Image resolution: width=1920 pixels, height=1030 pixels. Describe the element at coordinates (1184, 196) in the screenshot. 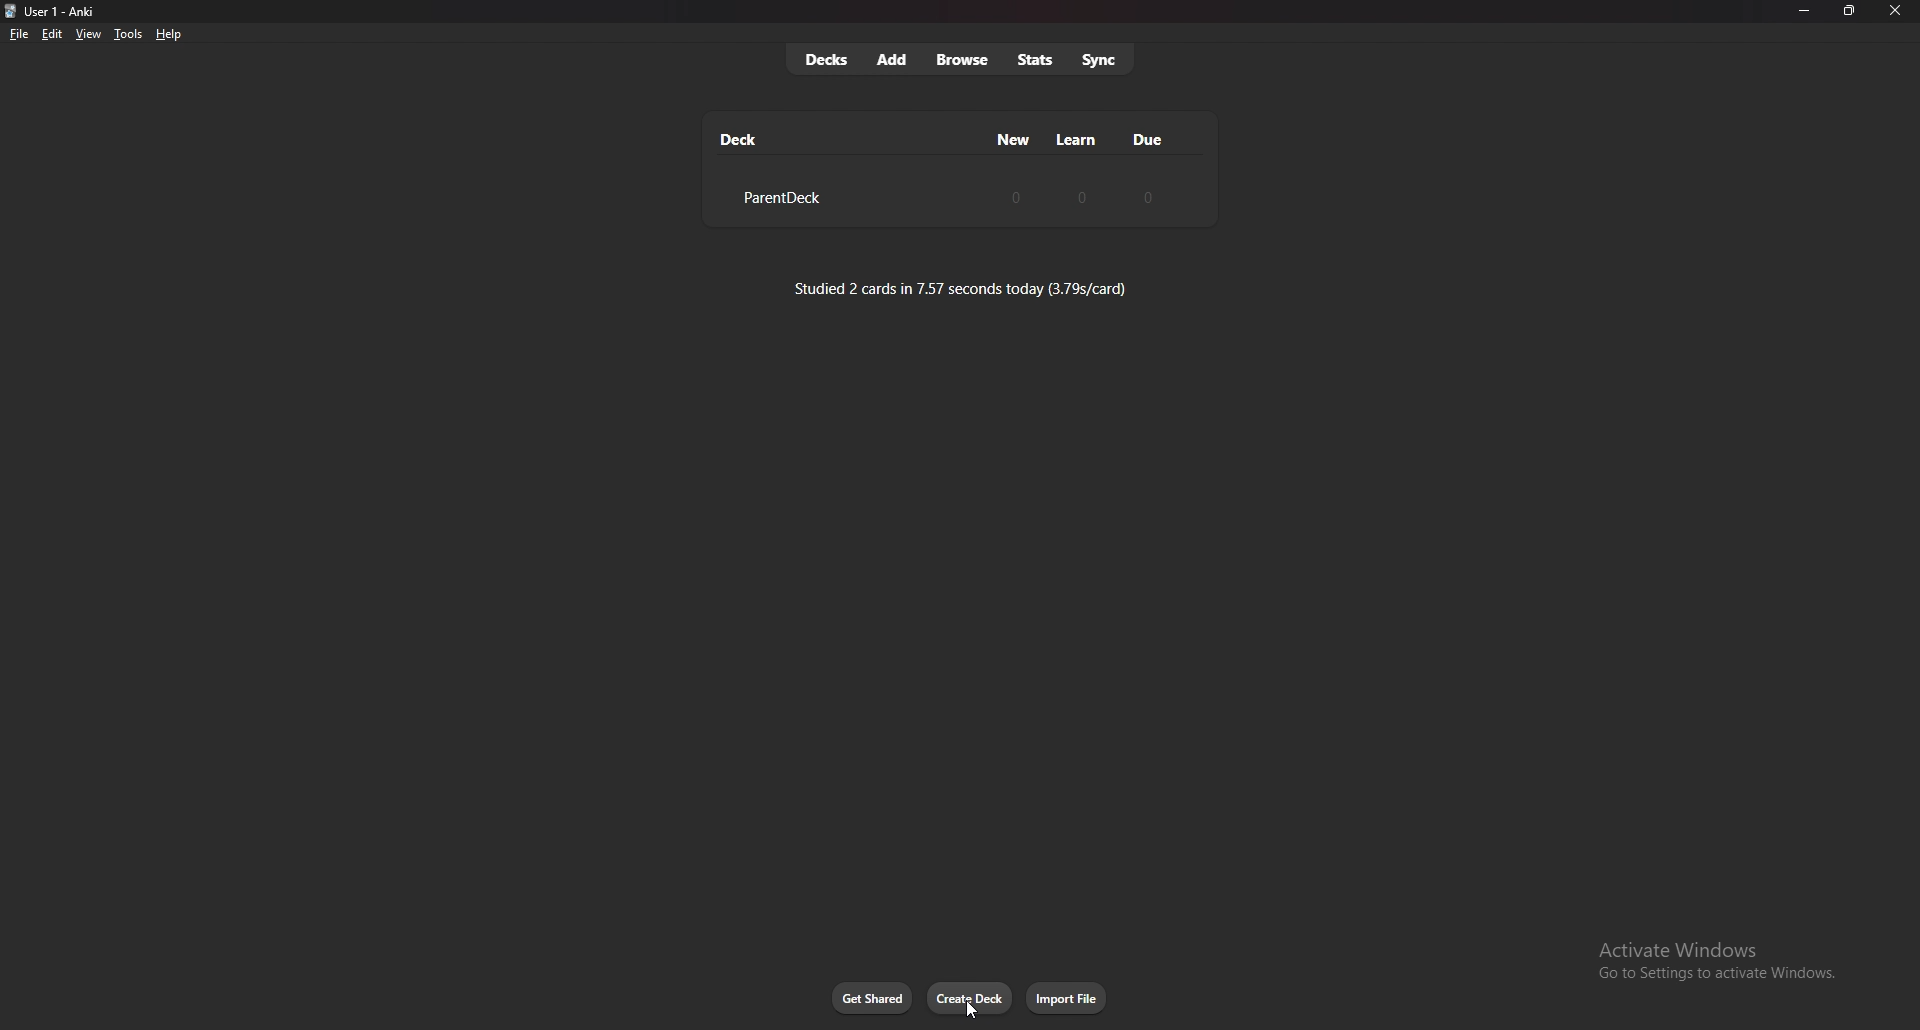

I see `deck settings` at that location.